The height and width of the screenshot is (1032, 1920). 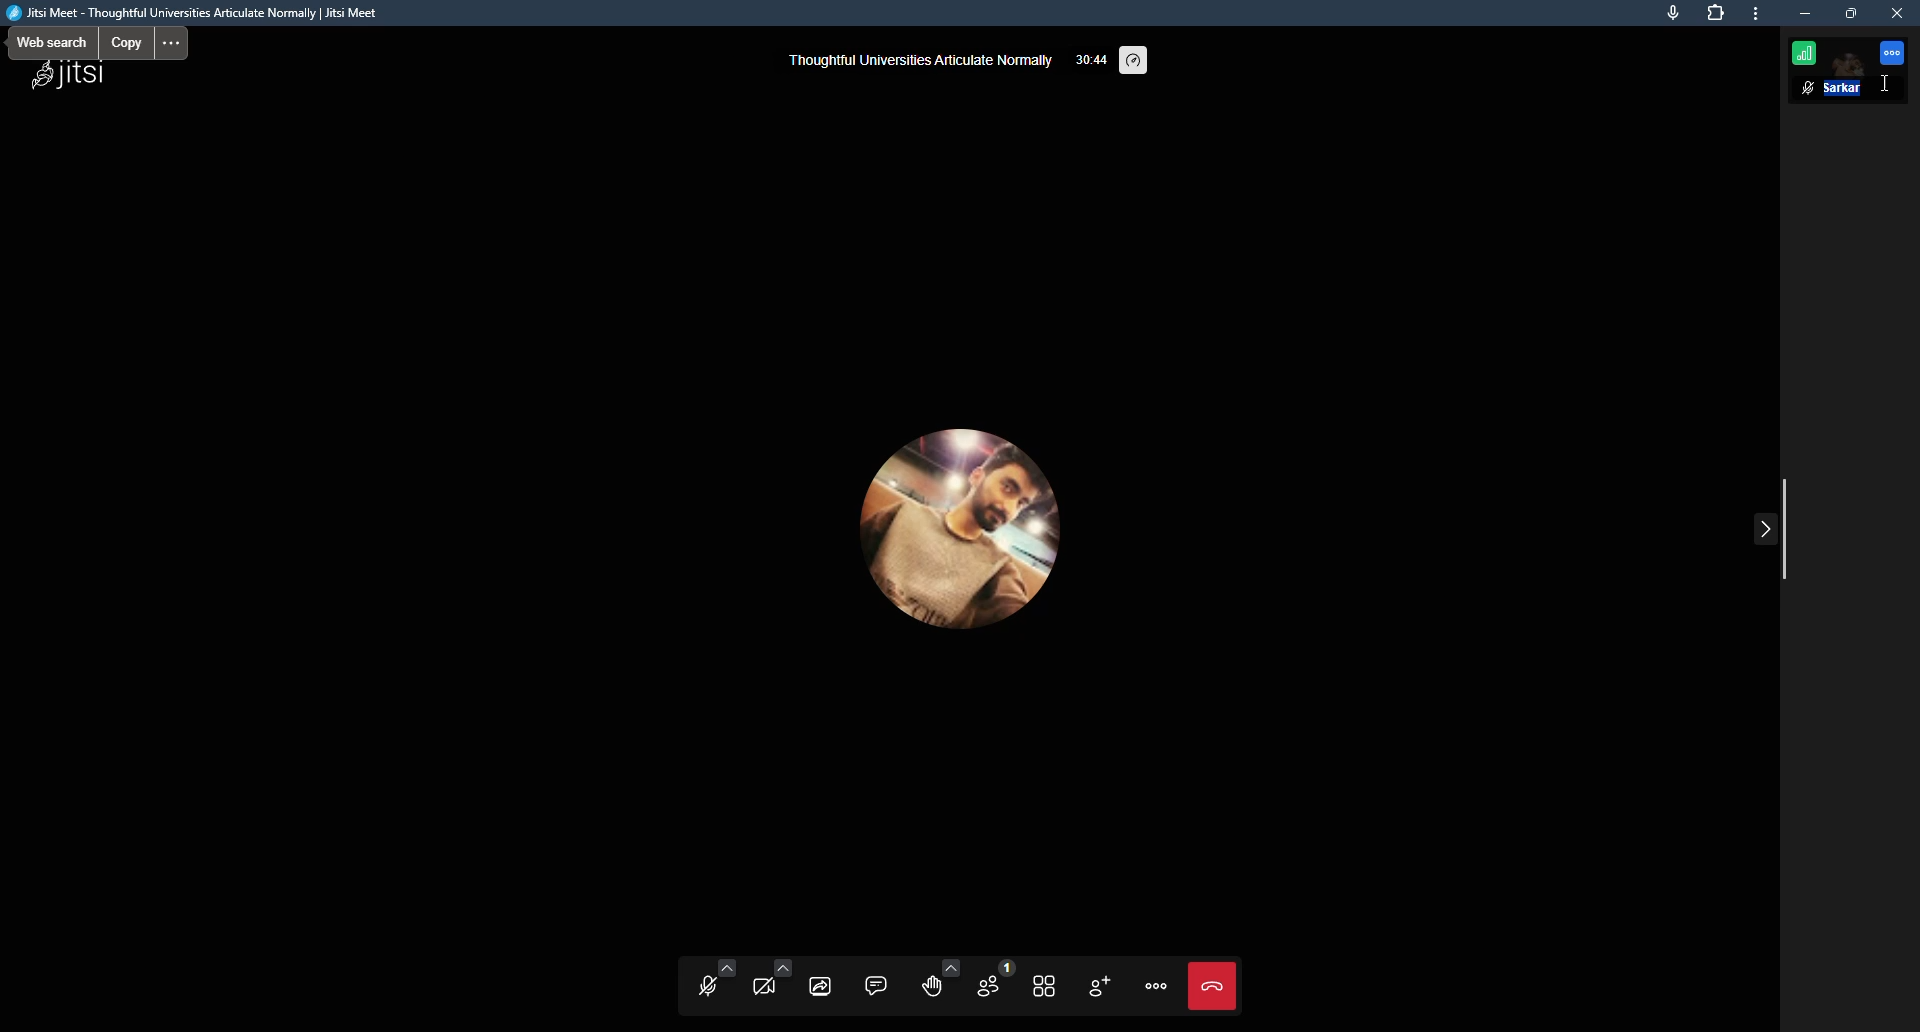 What do you see at coordinates (1803, 88) in the screenshot?
I see `mute` at bounding box center [1803, 88].